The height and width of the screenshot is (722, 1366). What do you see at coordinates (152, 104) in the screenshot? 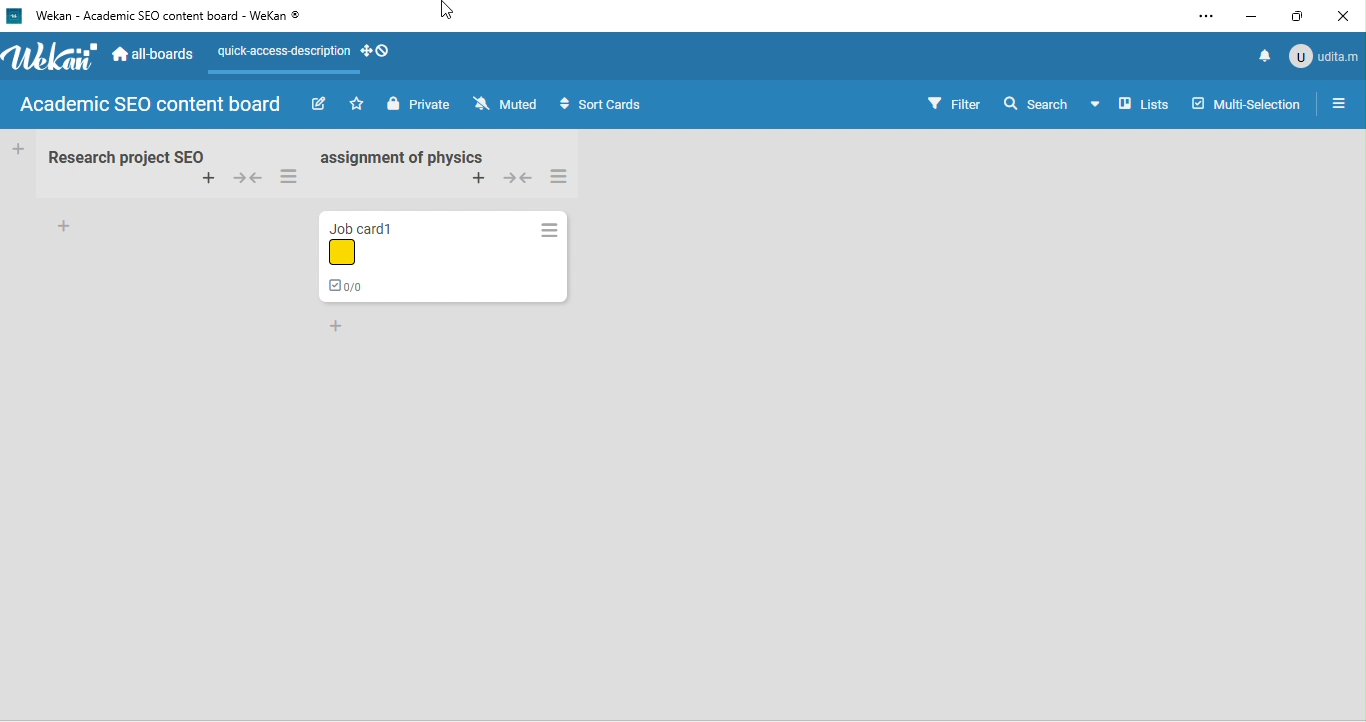
I see `board` at bounding box center [152, 104].